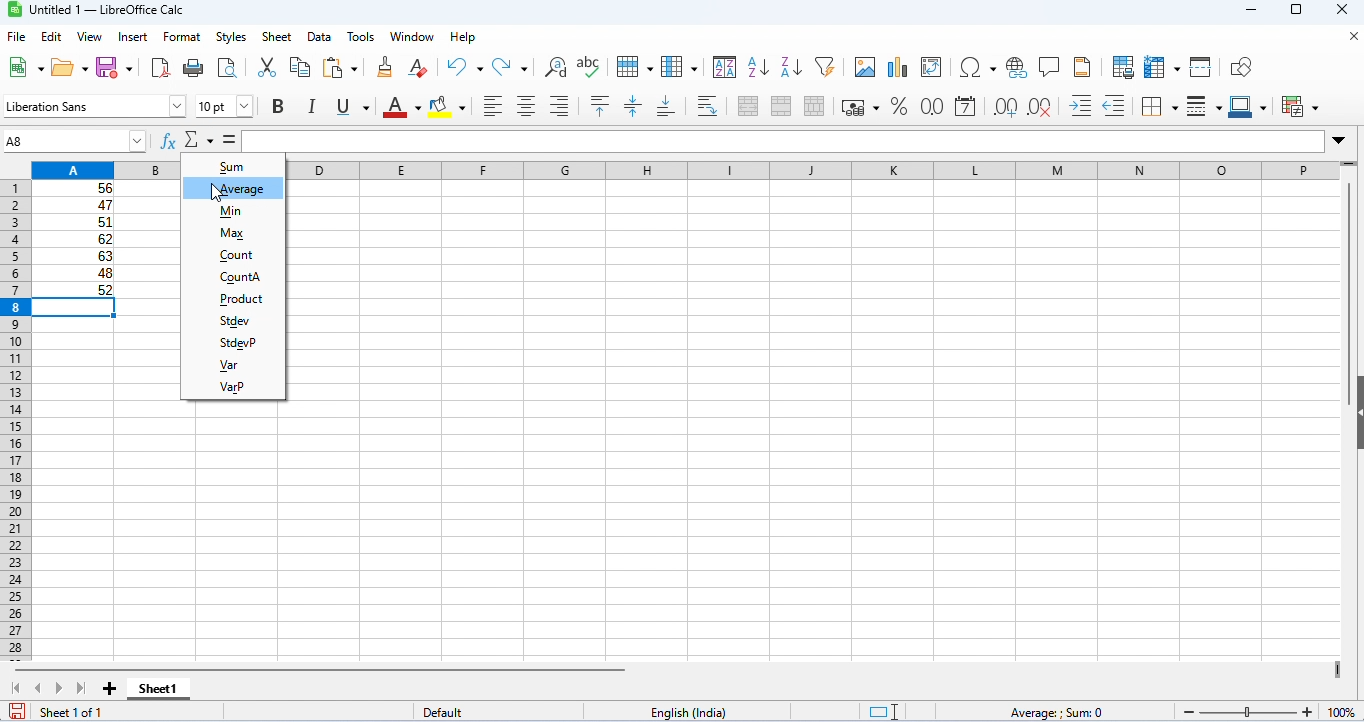  I want to click on conditional, so click(1301, 106).